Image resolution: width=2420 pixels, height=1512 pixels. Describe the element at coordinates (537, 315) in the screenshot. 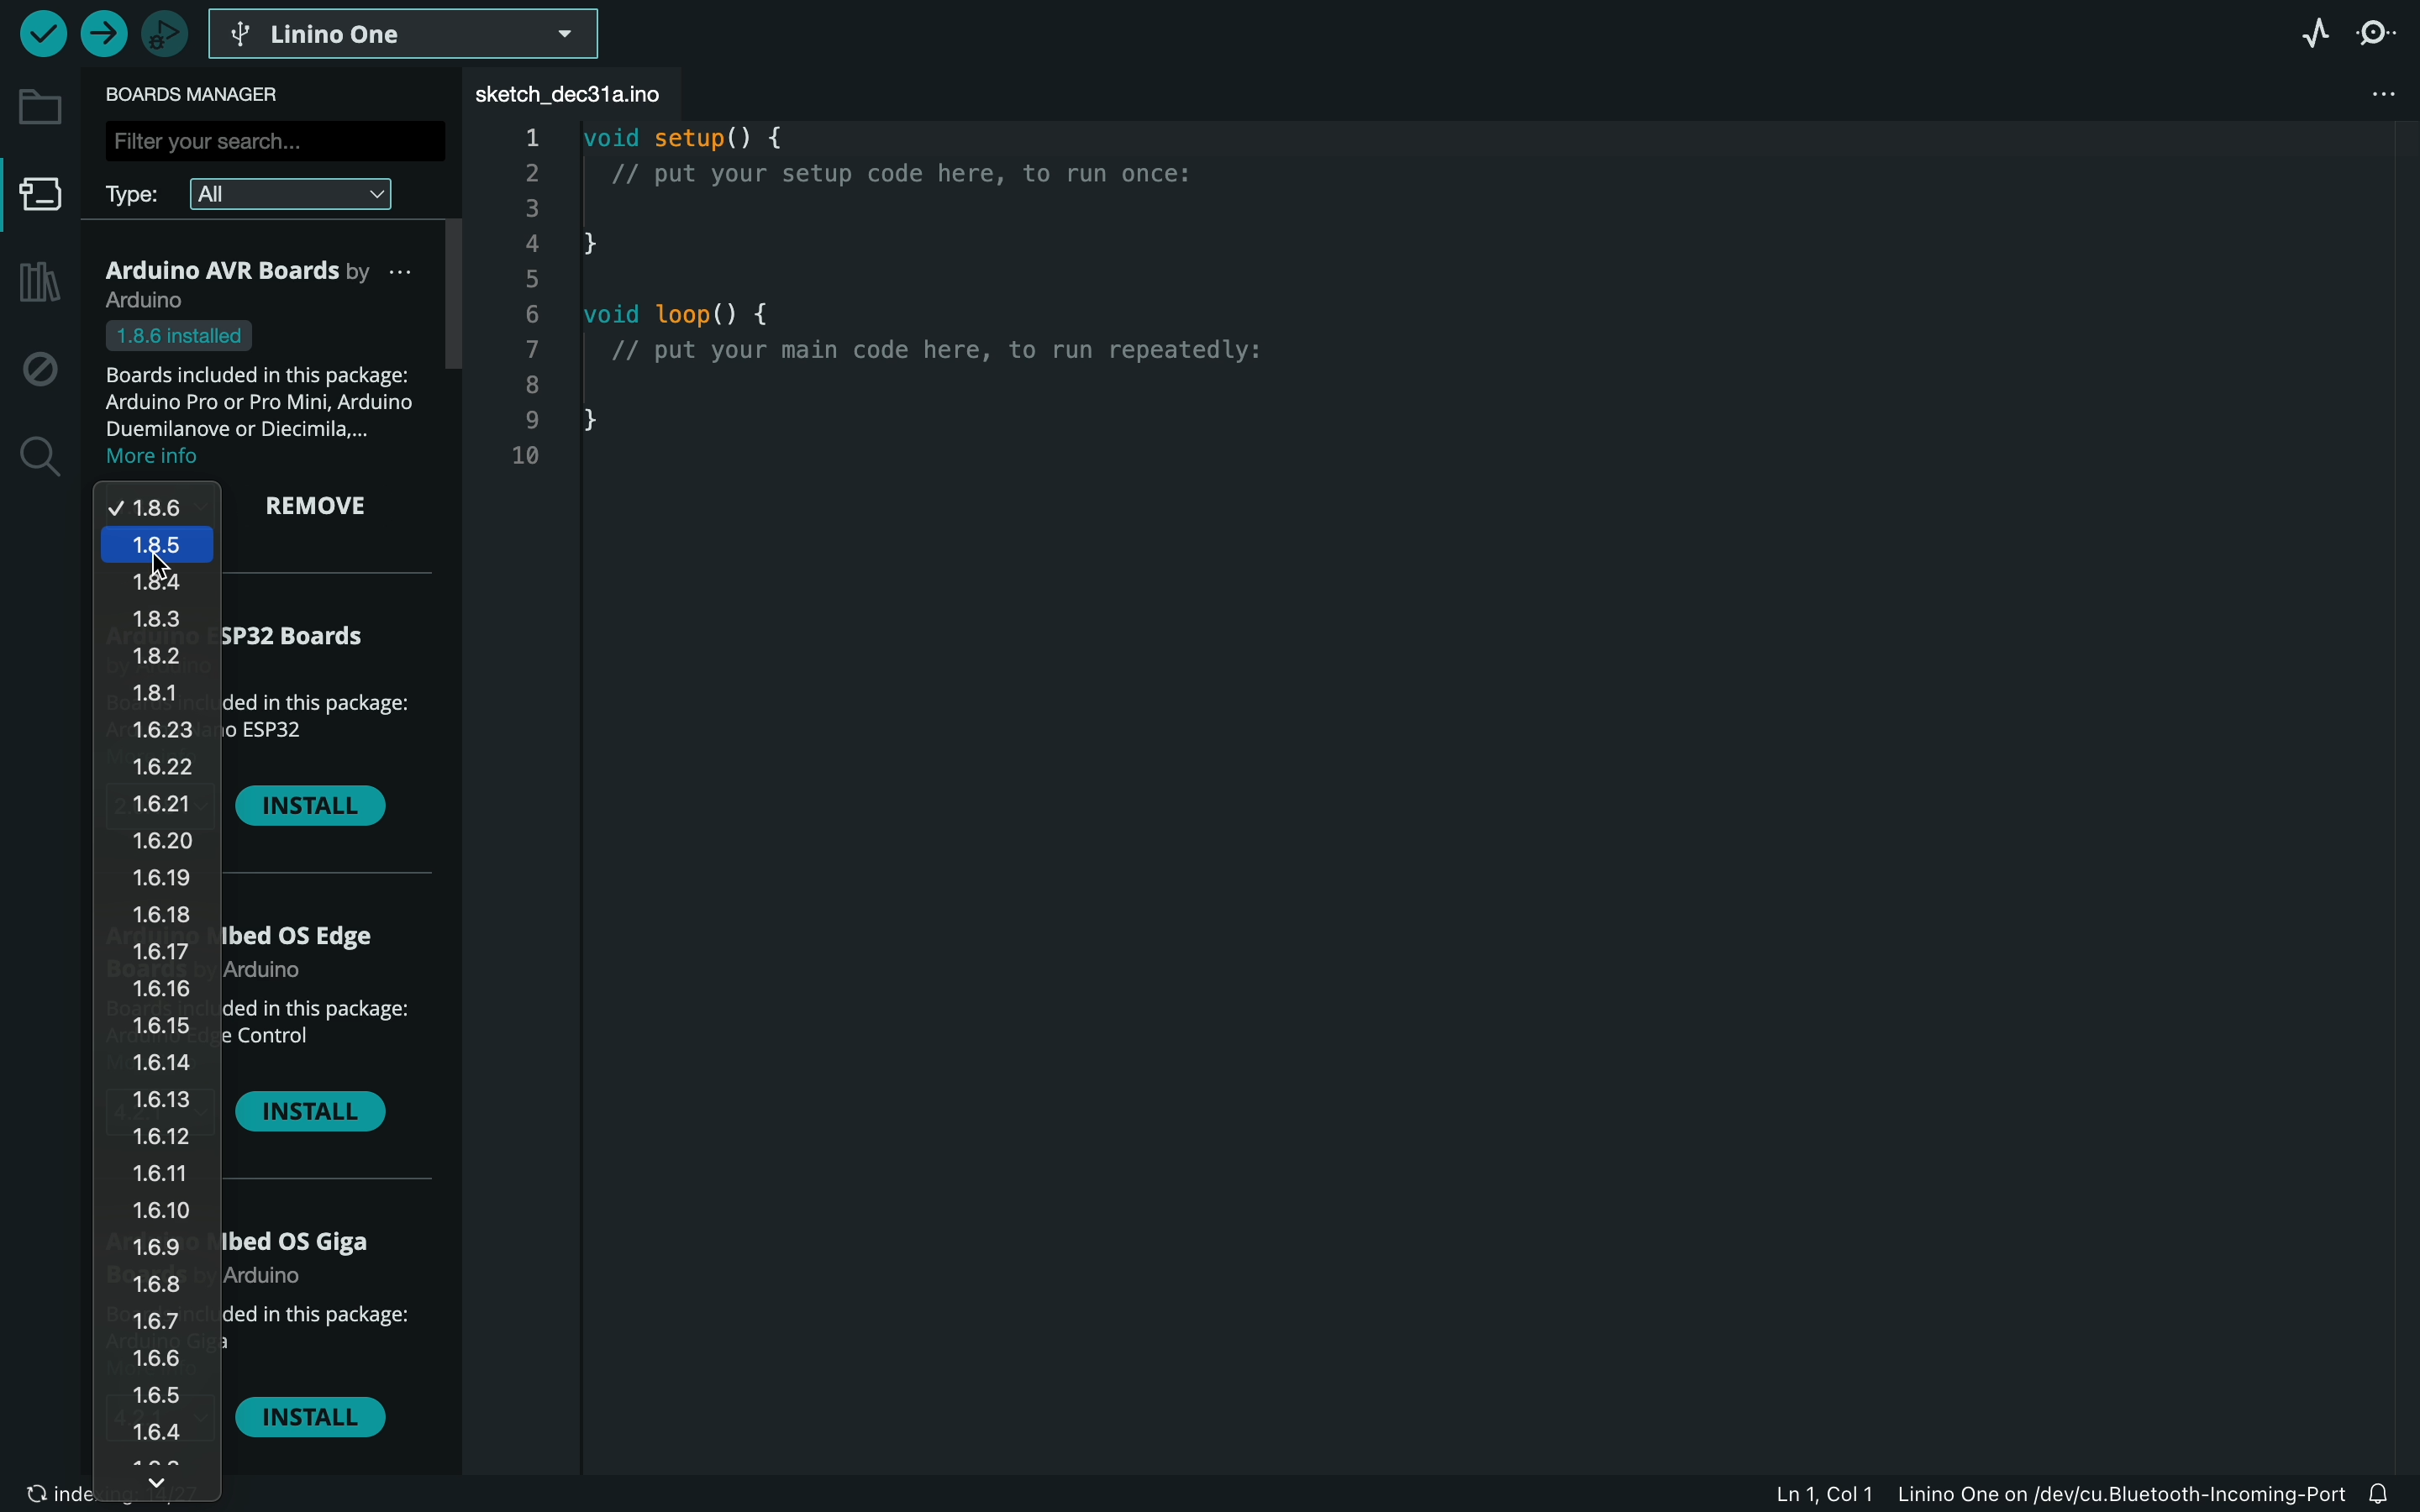

I see `6` at that location.